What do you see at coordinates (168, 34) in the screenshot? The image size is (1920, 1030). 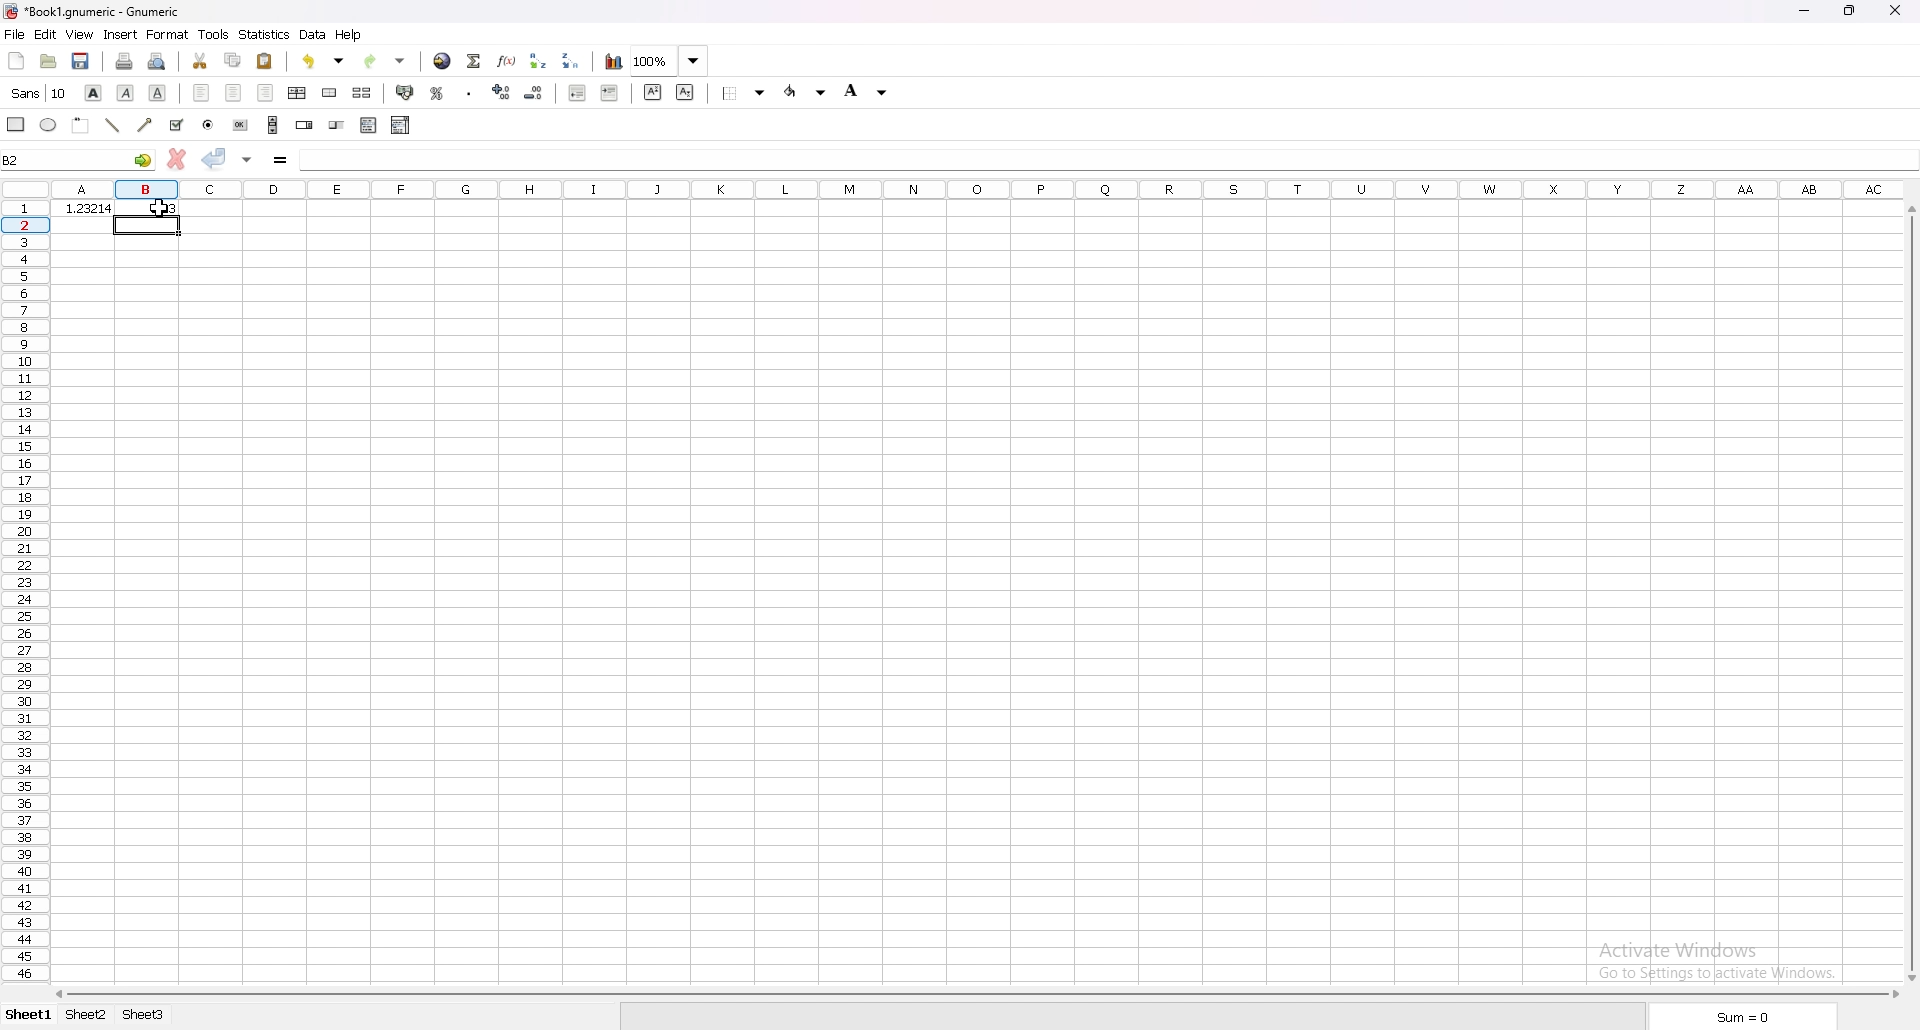 I see `format` at bounding box center [168, 34].